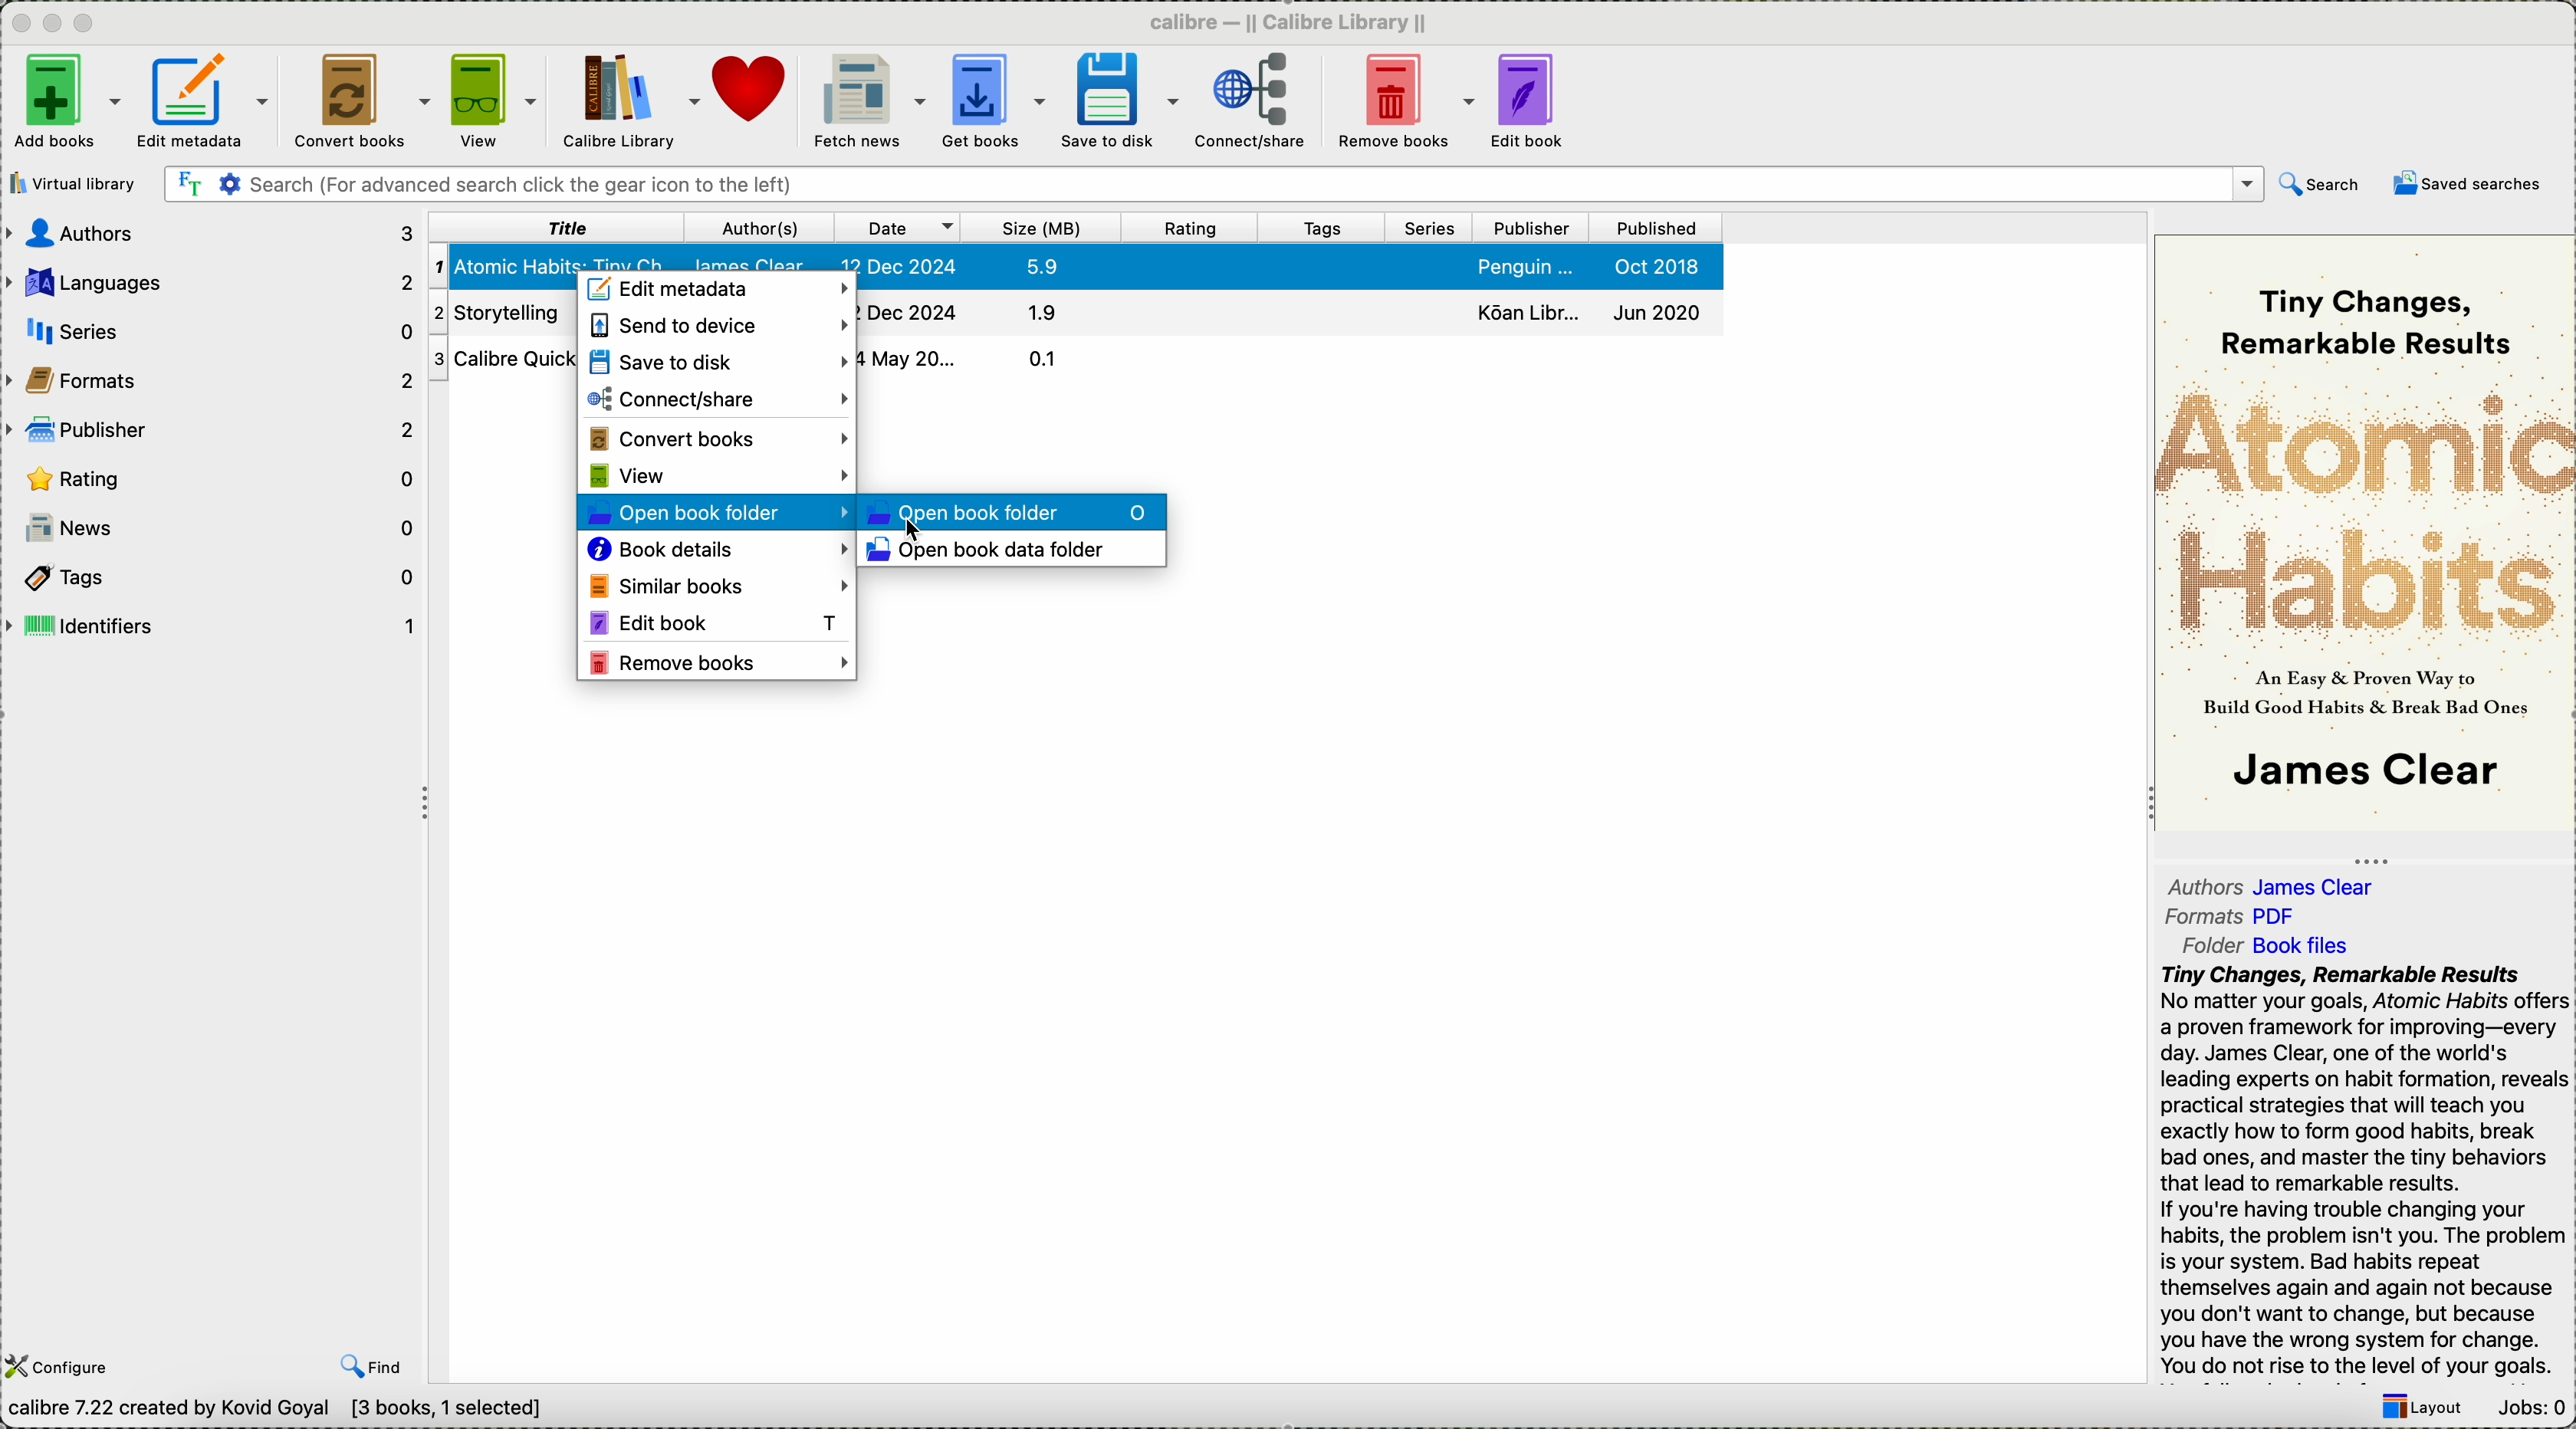 The height and width of the screenshot is (1429, 2576). I want to click on saved searches, so click(2468, 183).